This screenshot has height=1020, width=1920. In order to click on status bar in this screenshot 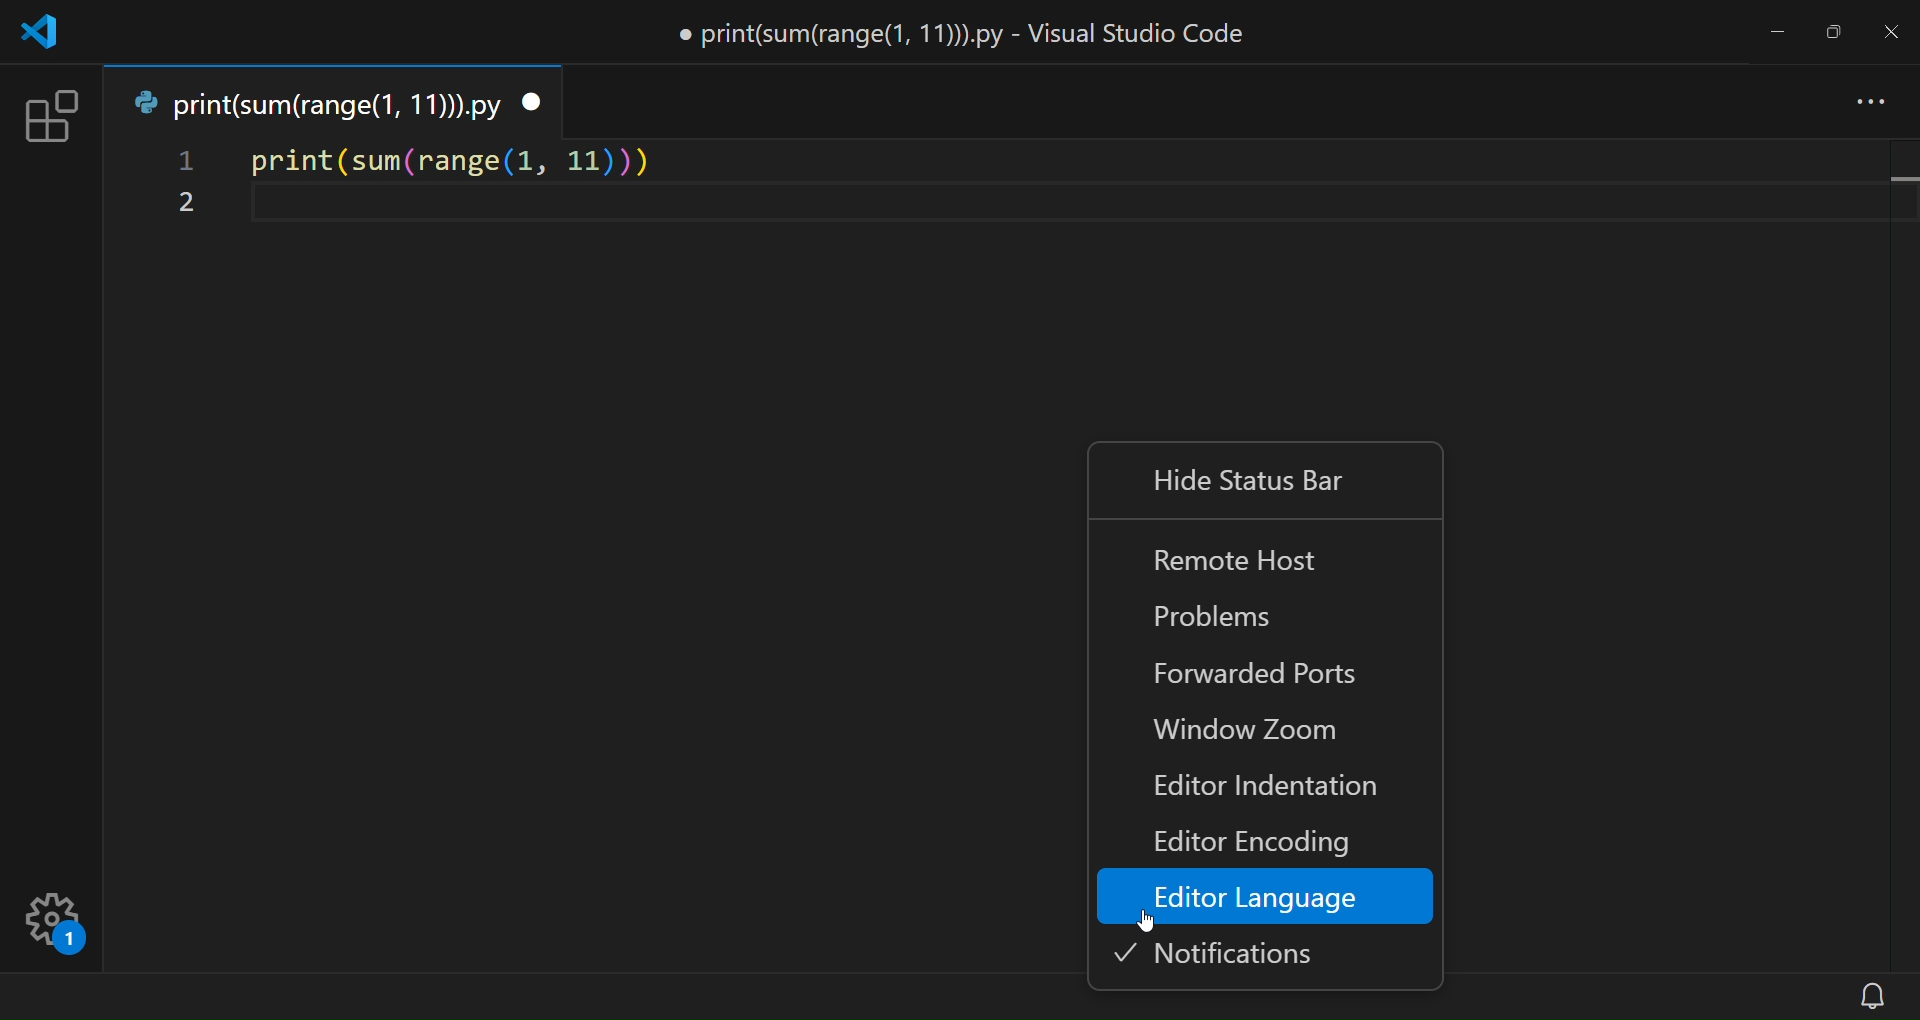, I will do `click(922, 999)`.